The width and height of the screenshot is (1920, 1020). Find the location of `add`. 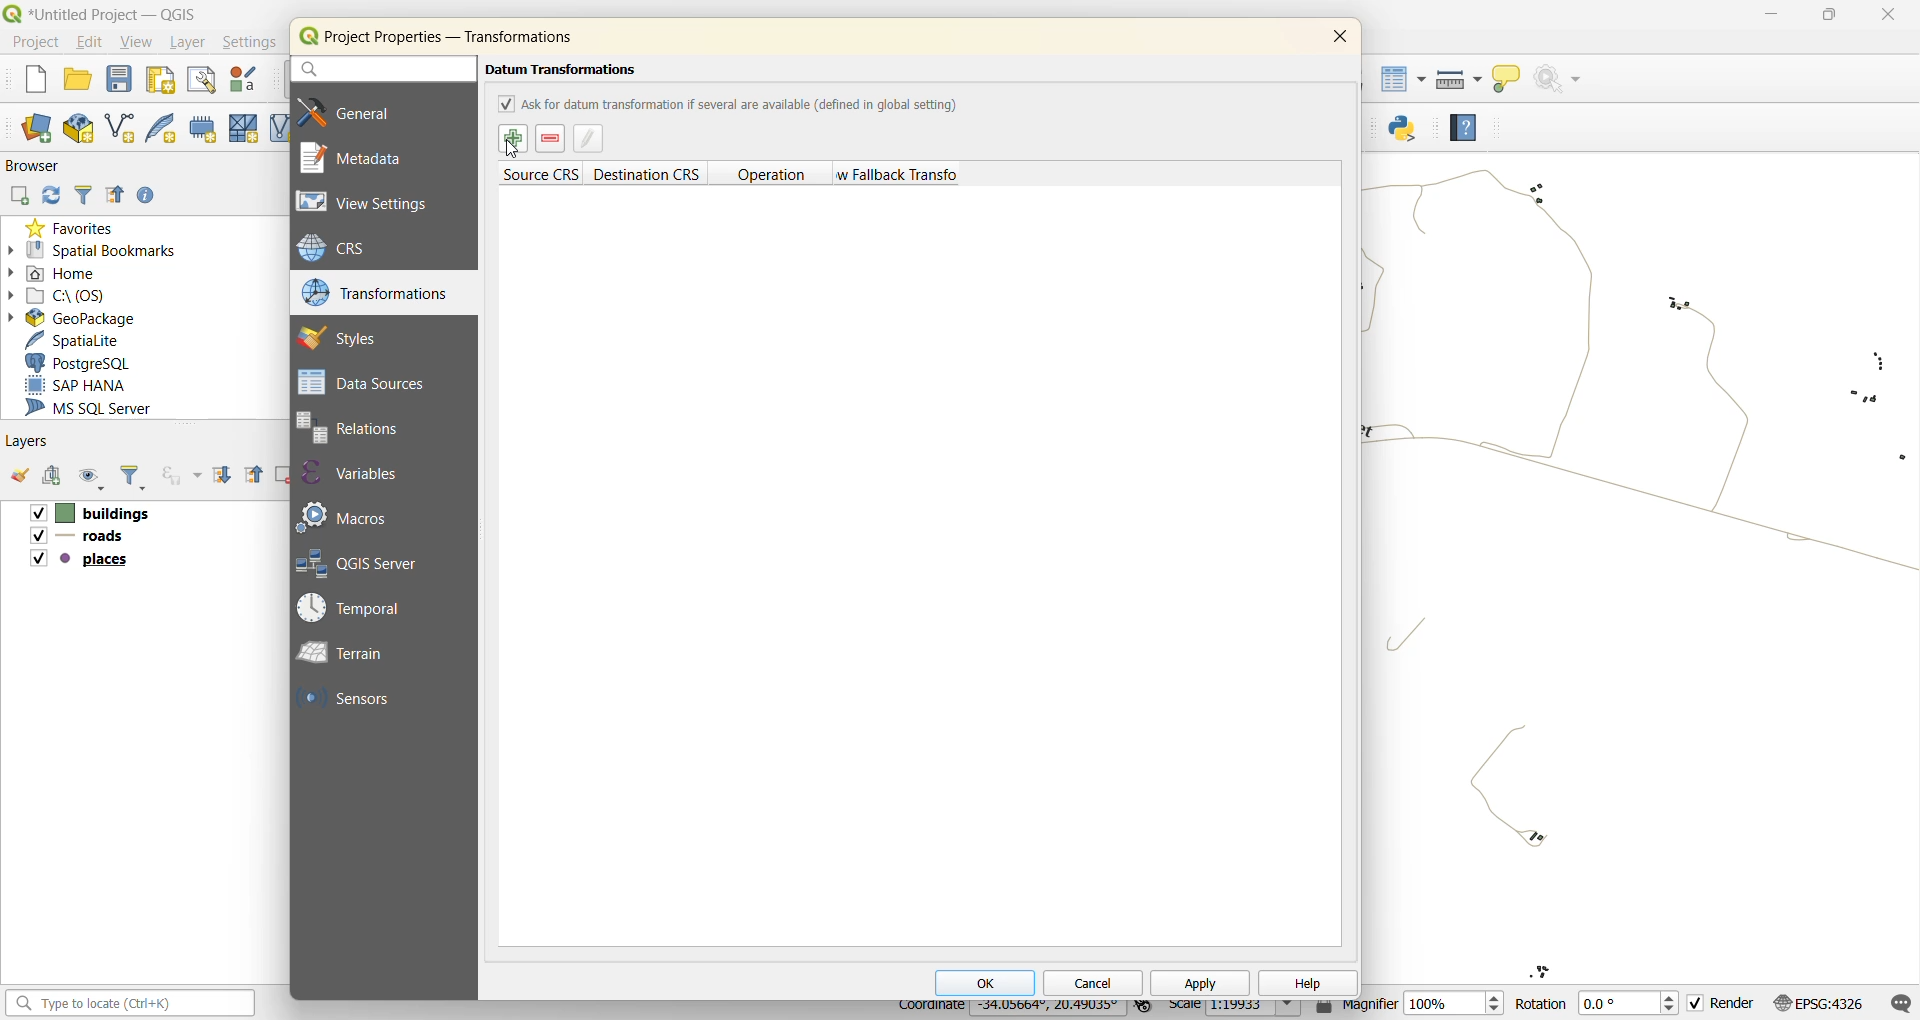

add is located at coordinates (49, 474).